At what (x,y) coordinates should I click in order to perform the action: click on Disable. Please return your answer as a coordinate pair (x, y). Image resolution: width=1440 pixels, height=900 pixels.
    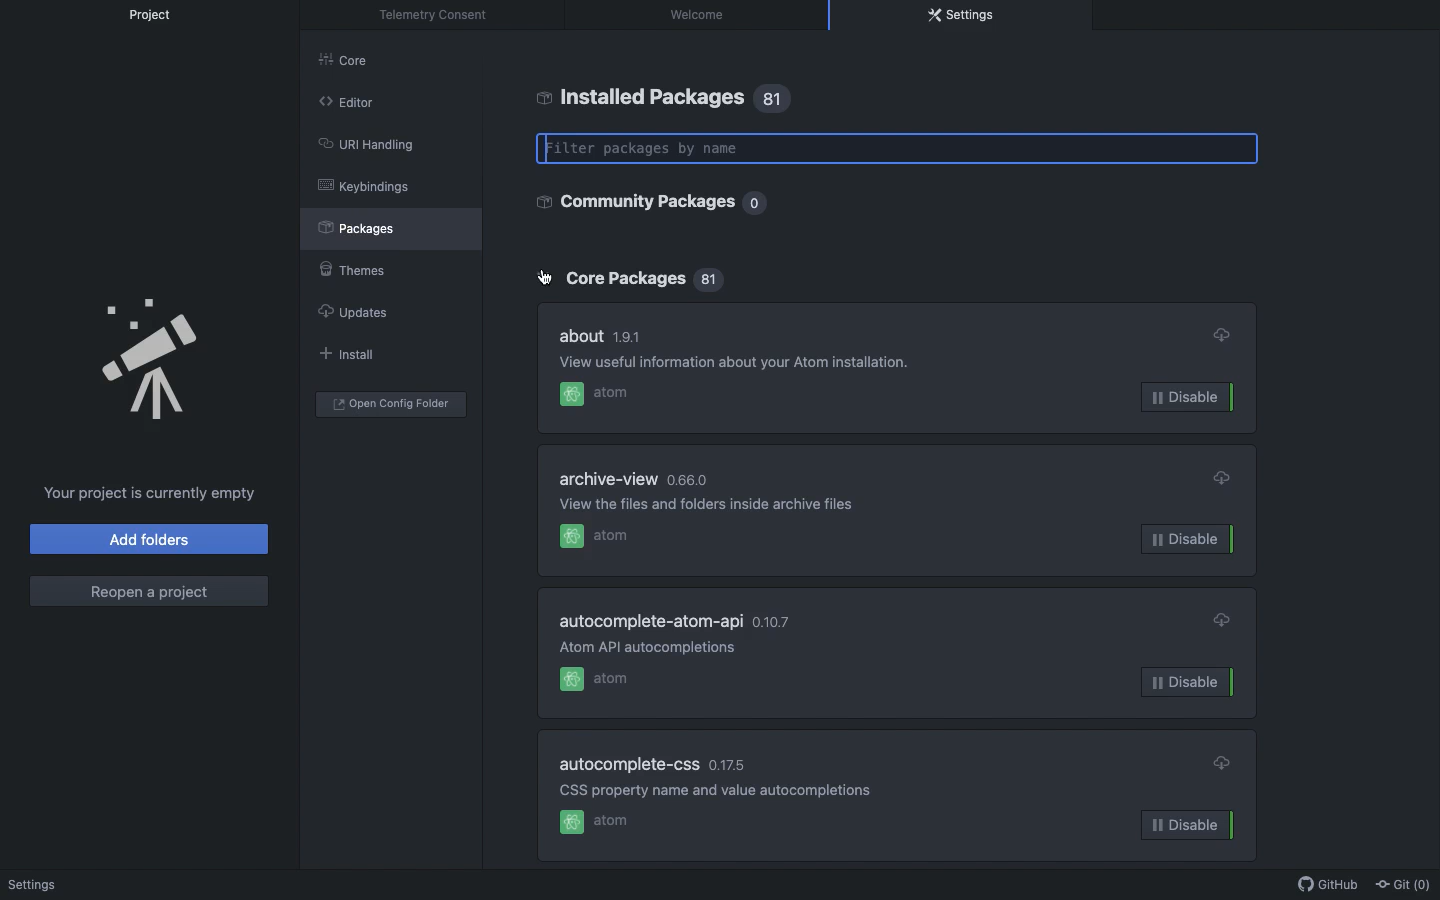
    Looking at the image, I should click on (1194, 398).